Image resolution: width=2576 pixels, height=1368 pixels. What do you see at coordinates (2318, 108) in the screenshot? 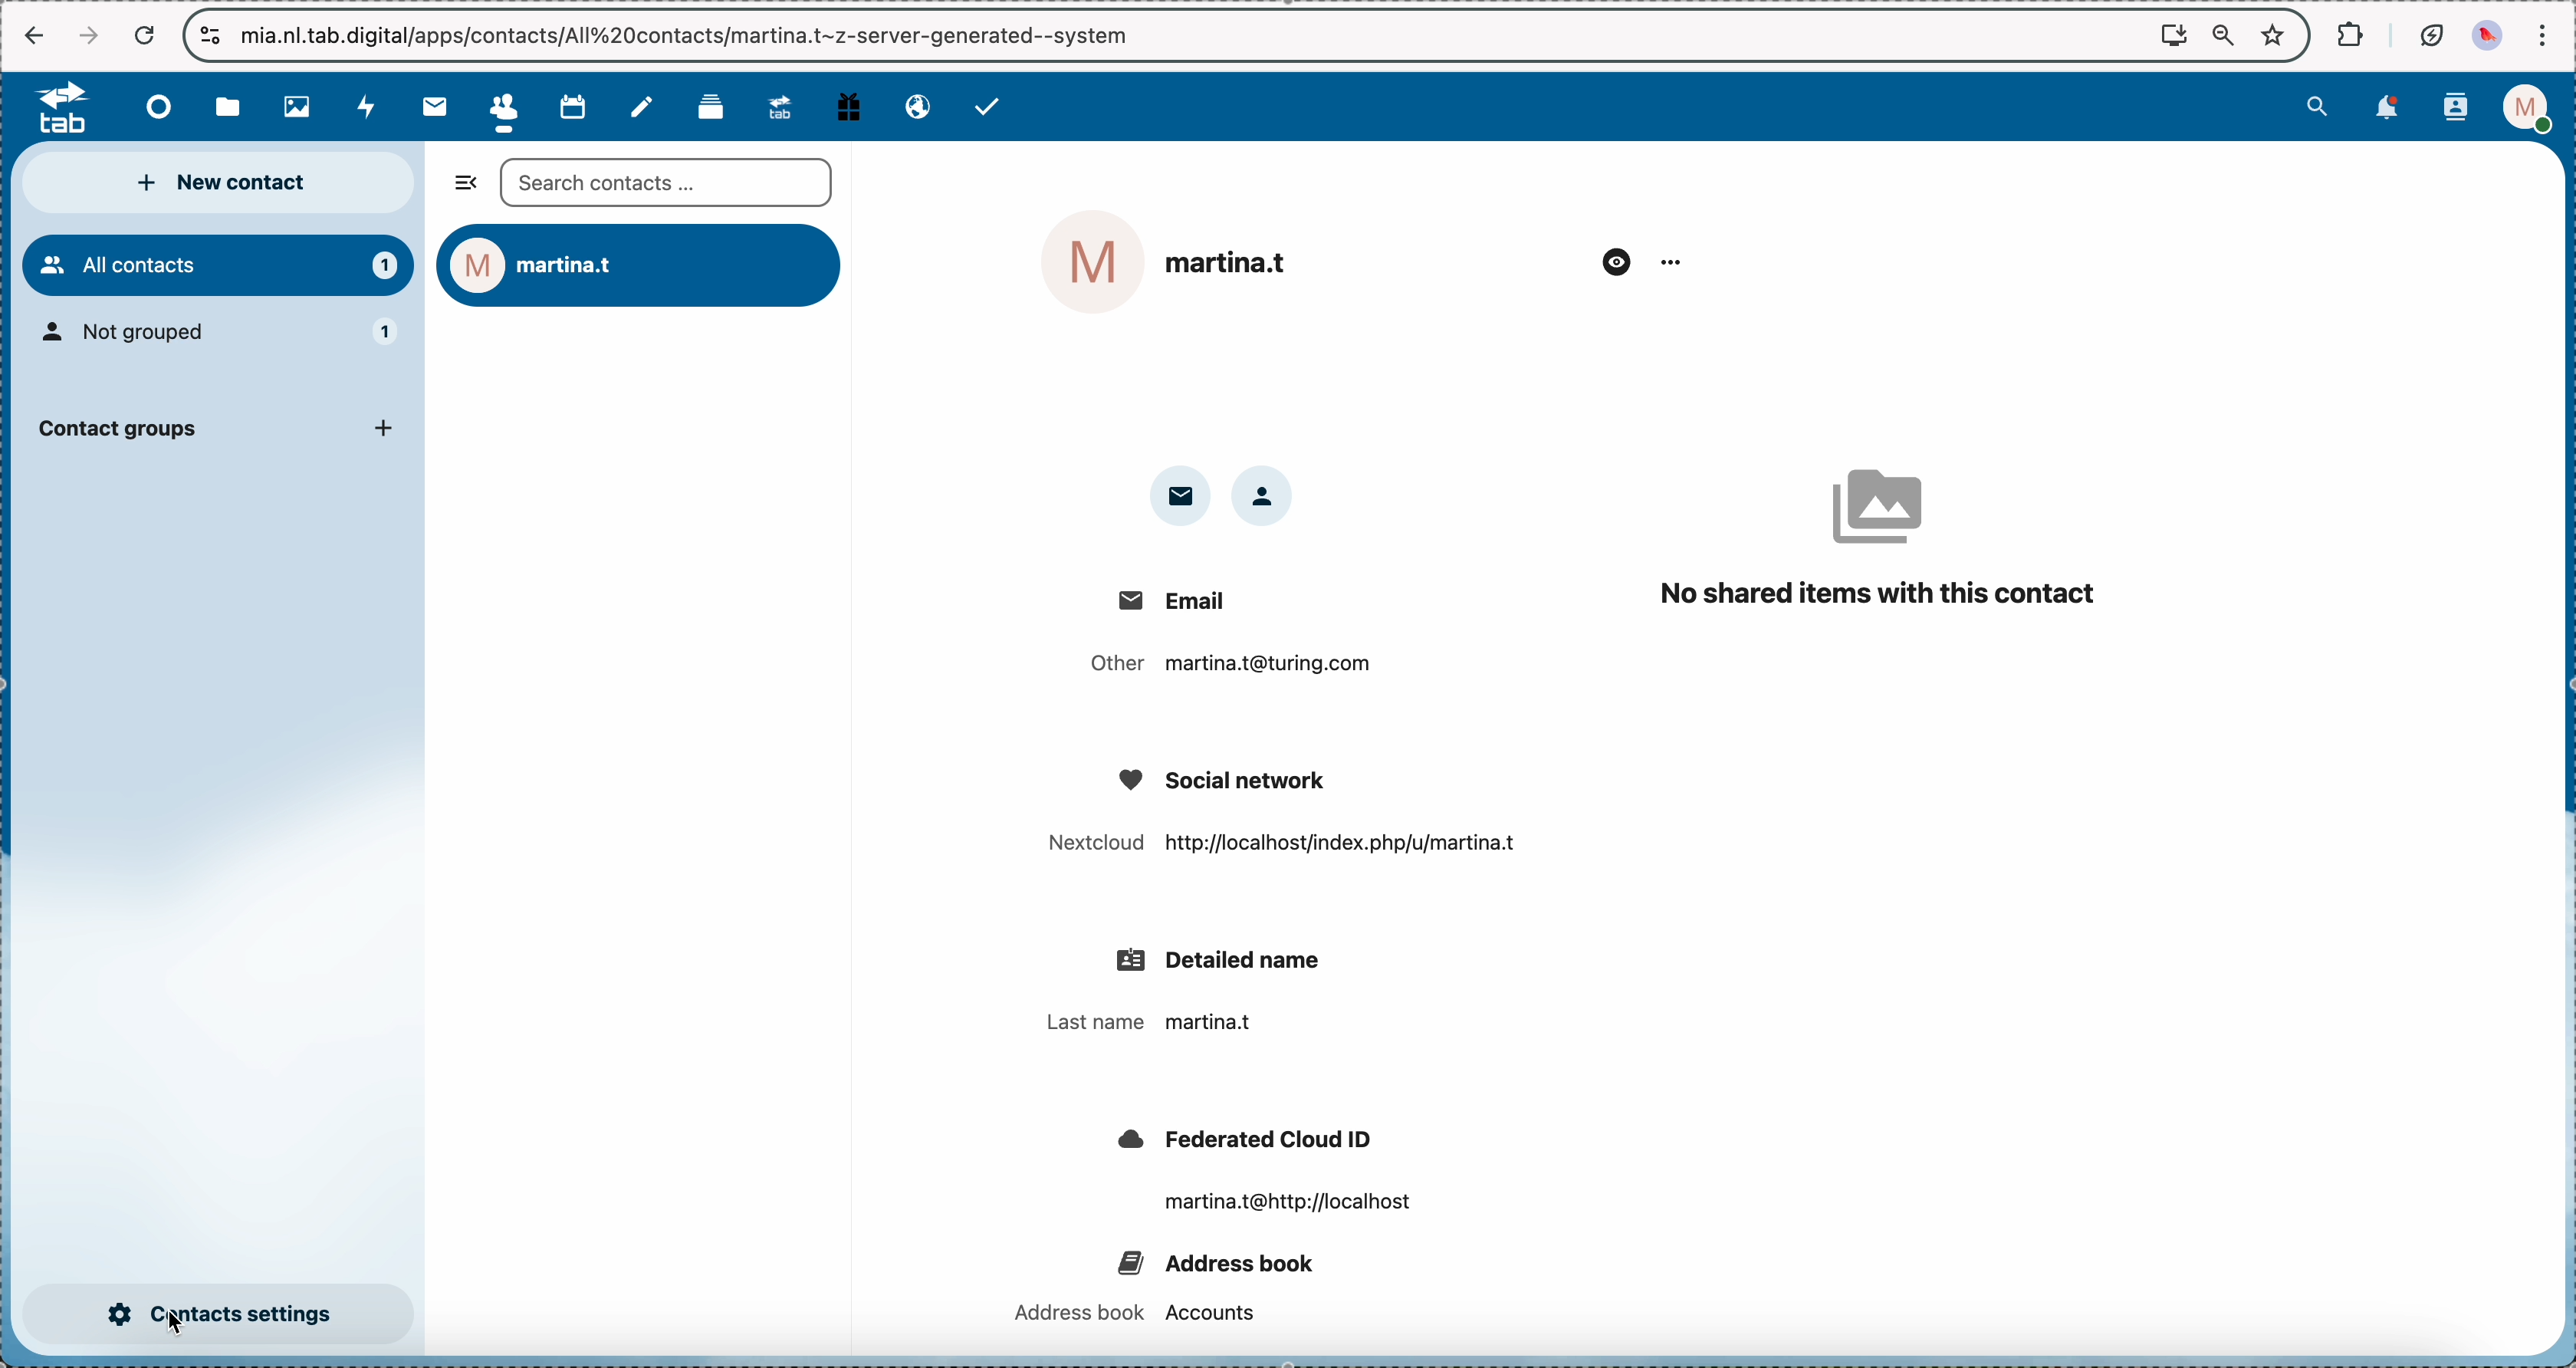
I see `search` at bounding box center [2318, 108].